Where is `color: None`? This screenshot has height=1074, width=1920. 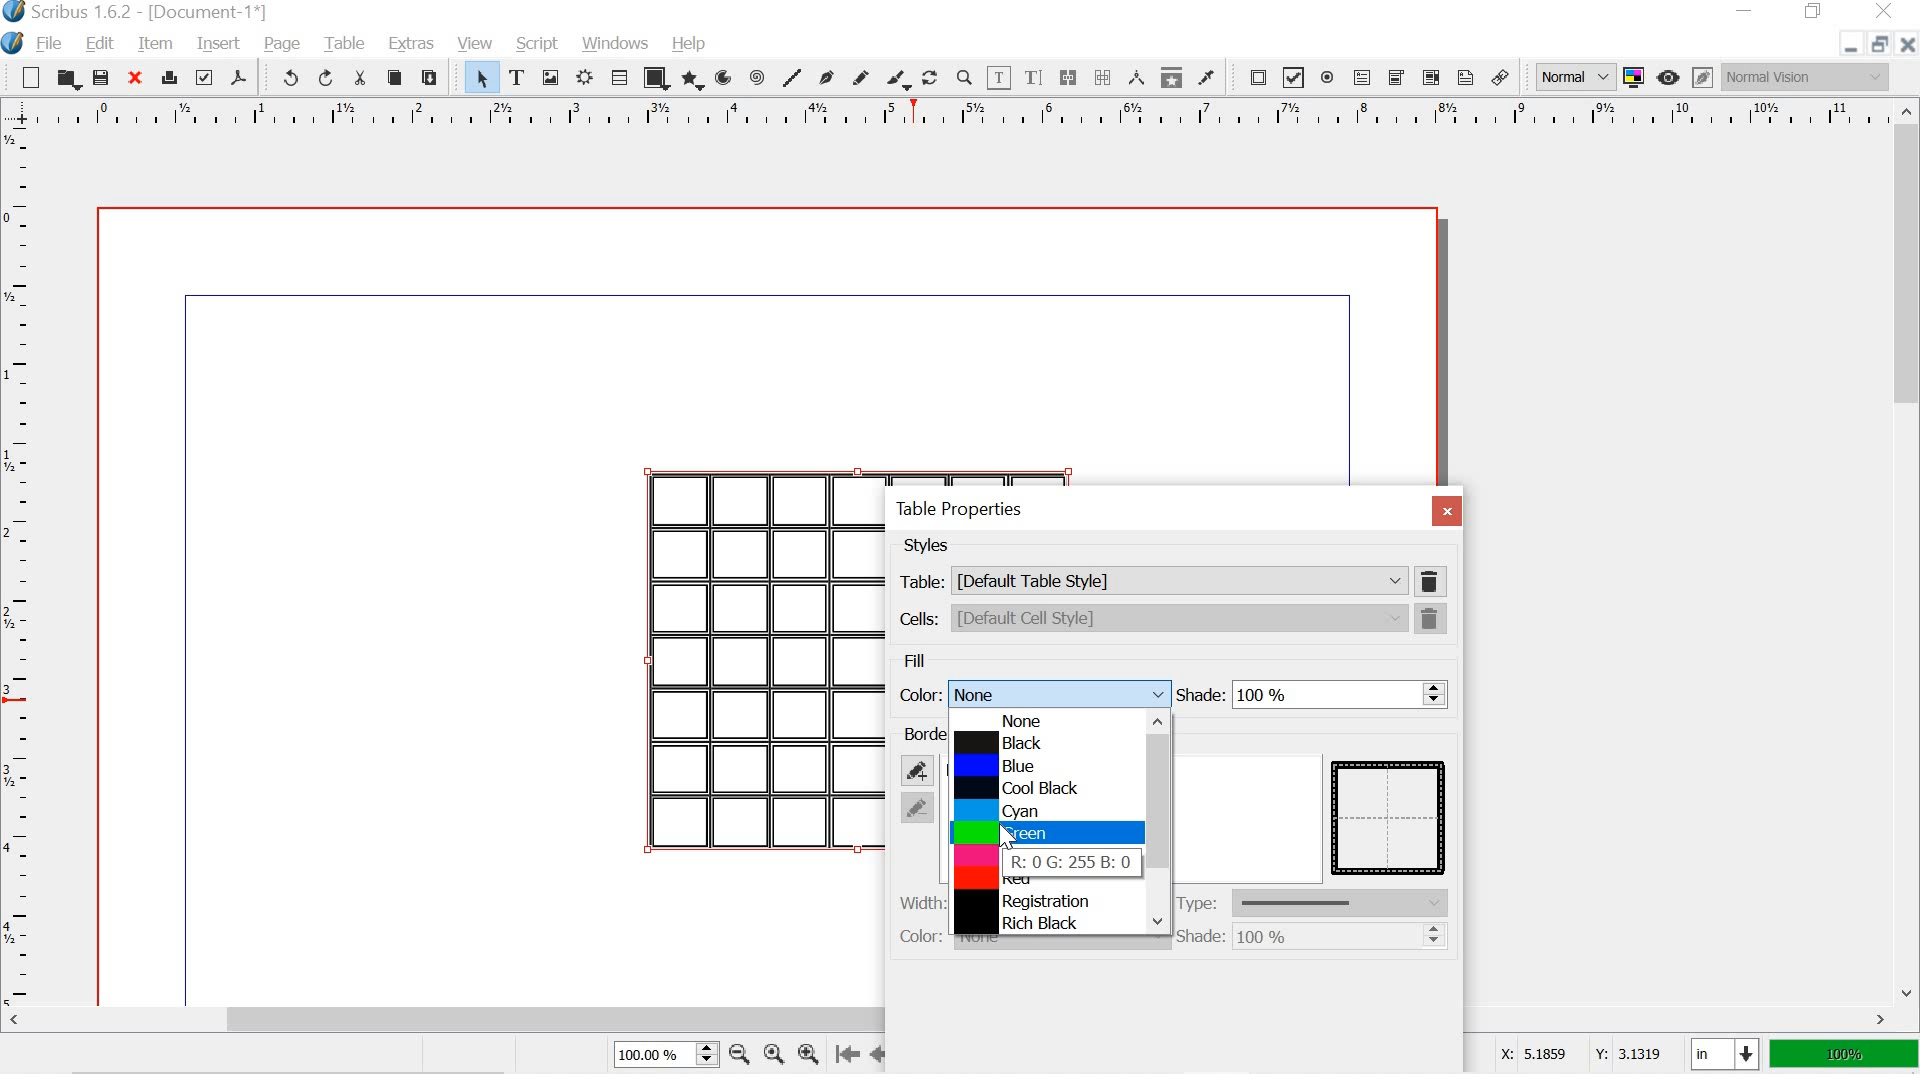
color: None is located at coordinates (1033, 943).